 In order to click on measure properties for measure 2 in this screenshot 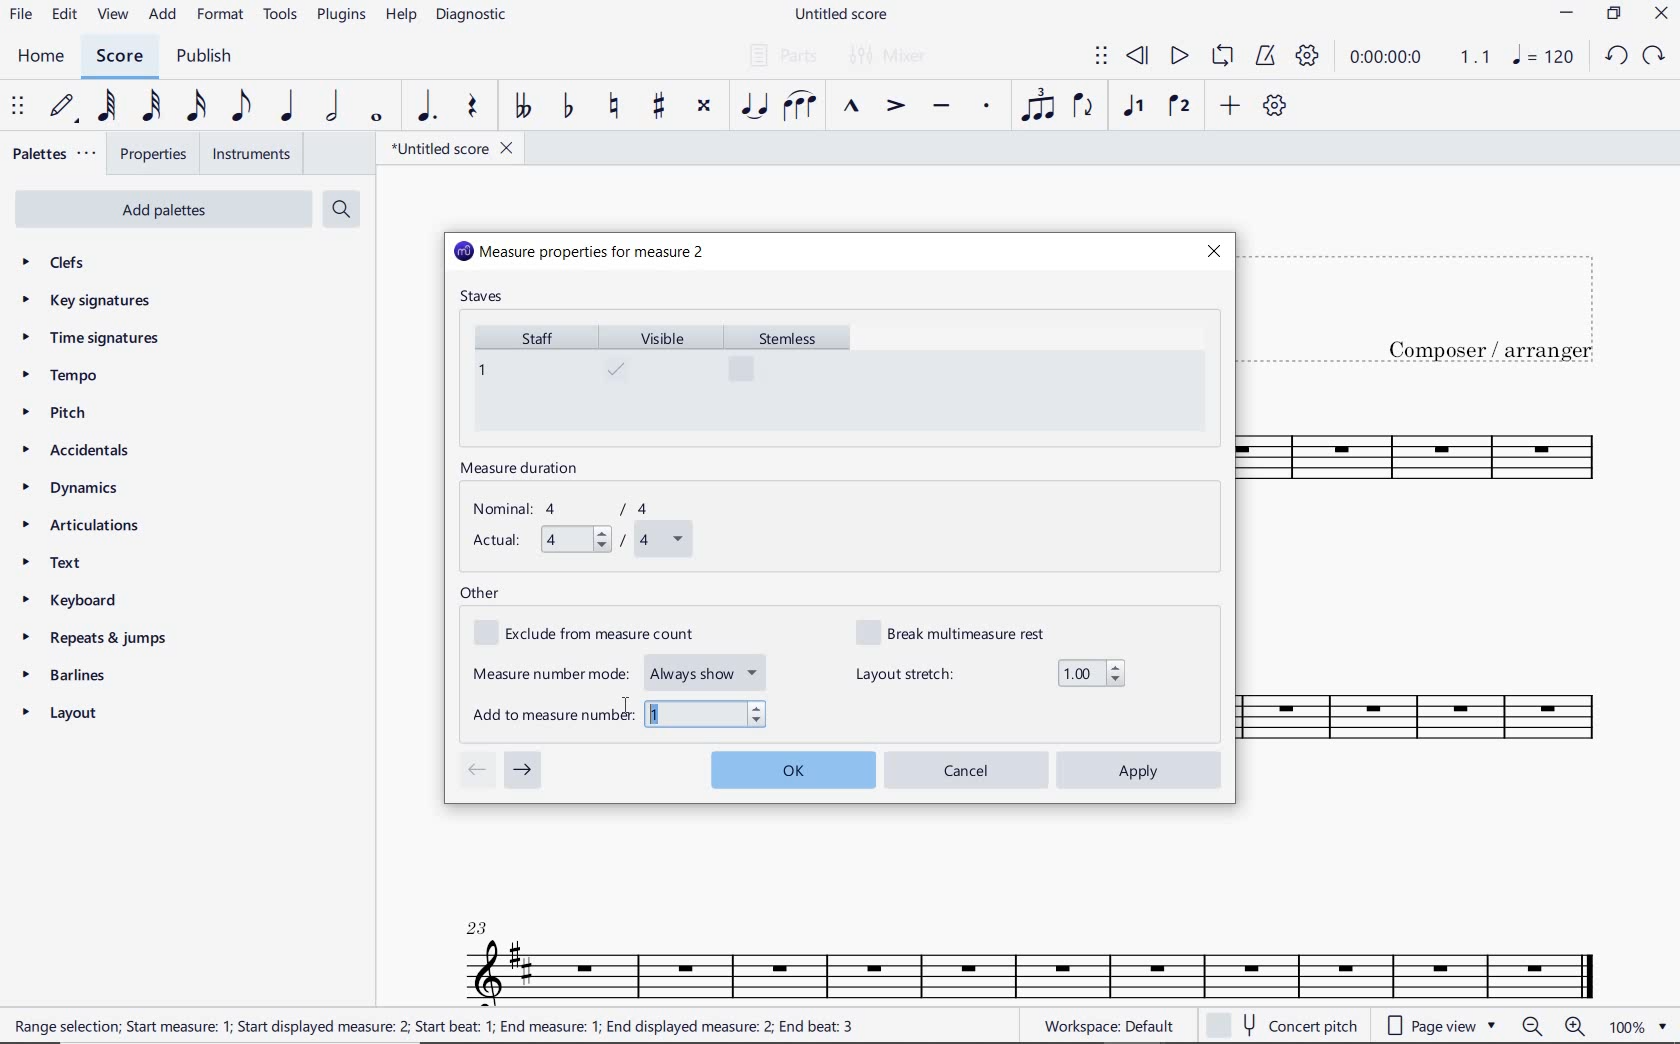, I will do `click(581, 253)`.